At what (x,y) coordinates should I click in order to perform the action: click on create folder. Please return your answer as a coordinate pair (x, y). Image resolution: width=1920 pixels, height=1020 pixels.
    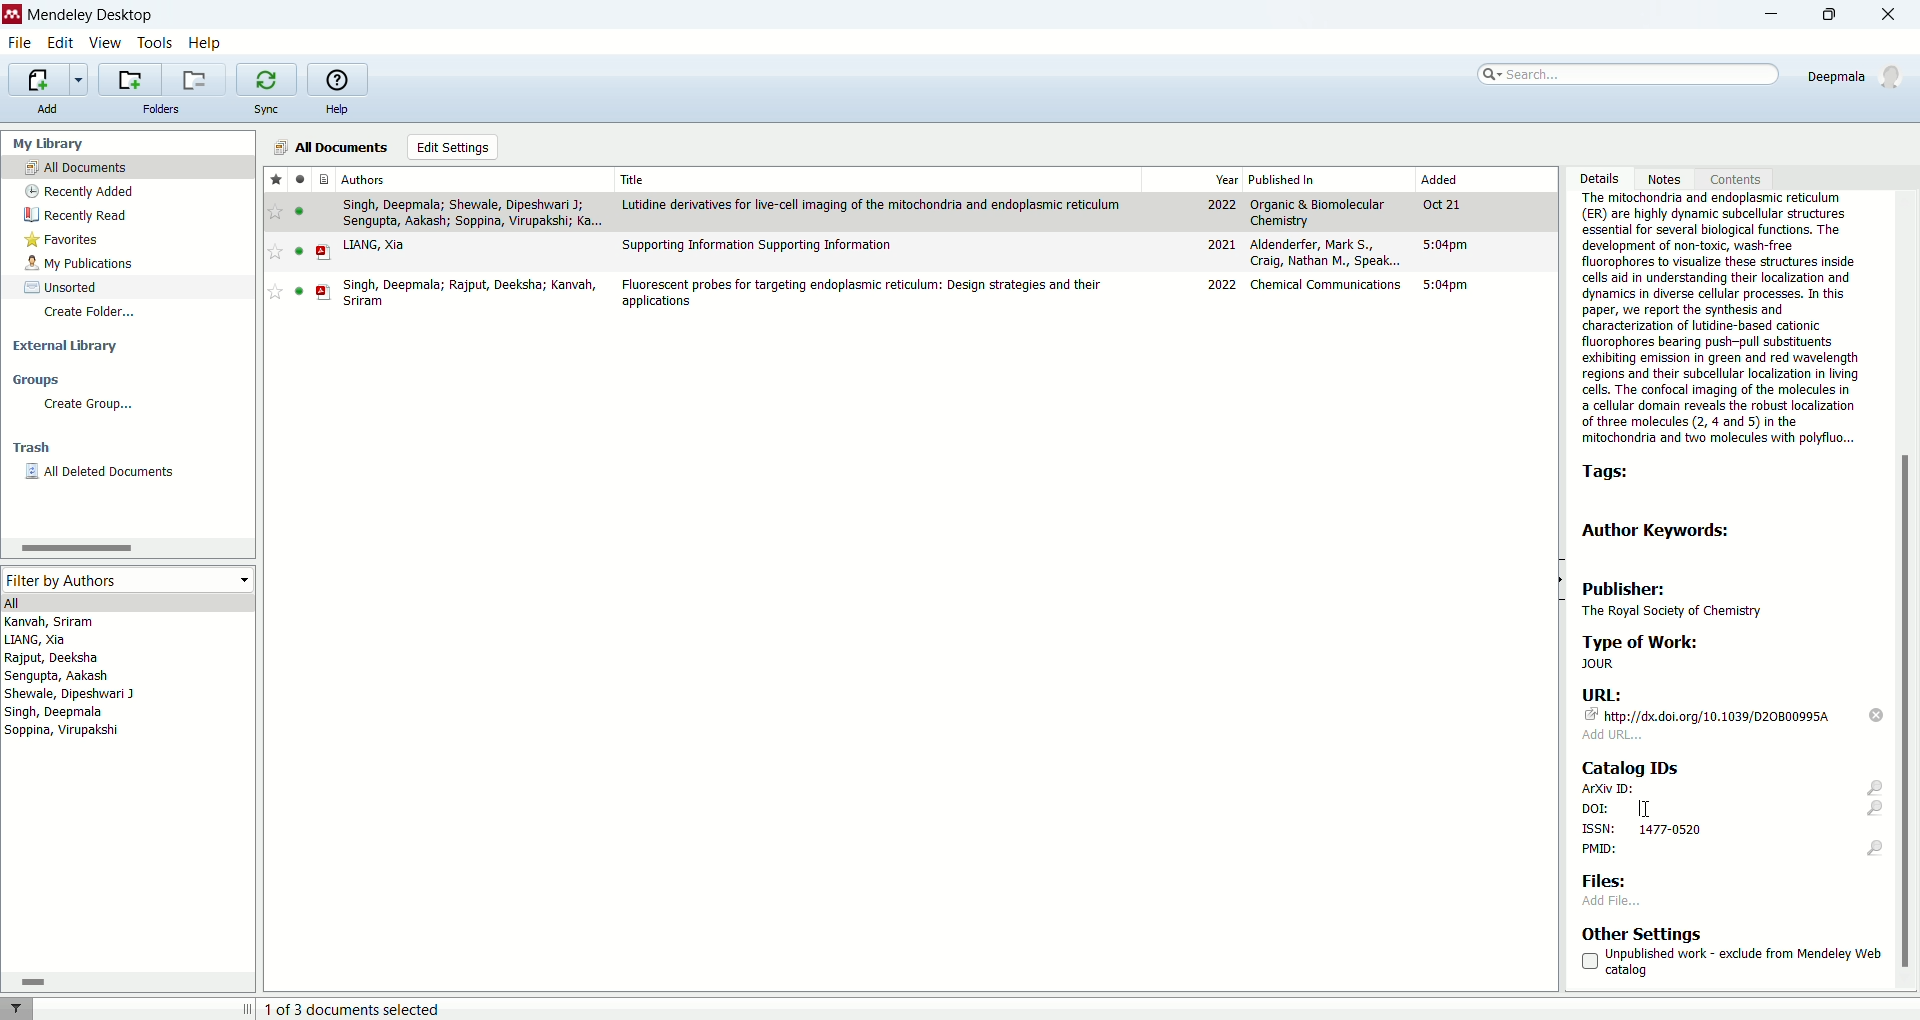
    Looking at the image, I should click on (93, 314).